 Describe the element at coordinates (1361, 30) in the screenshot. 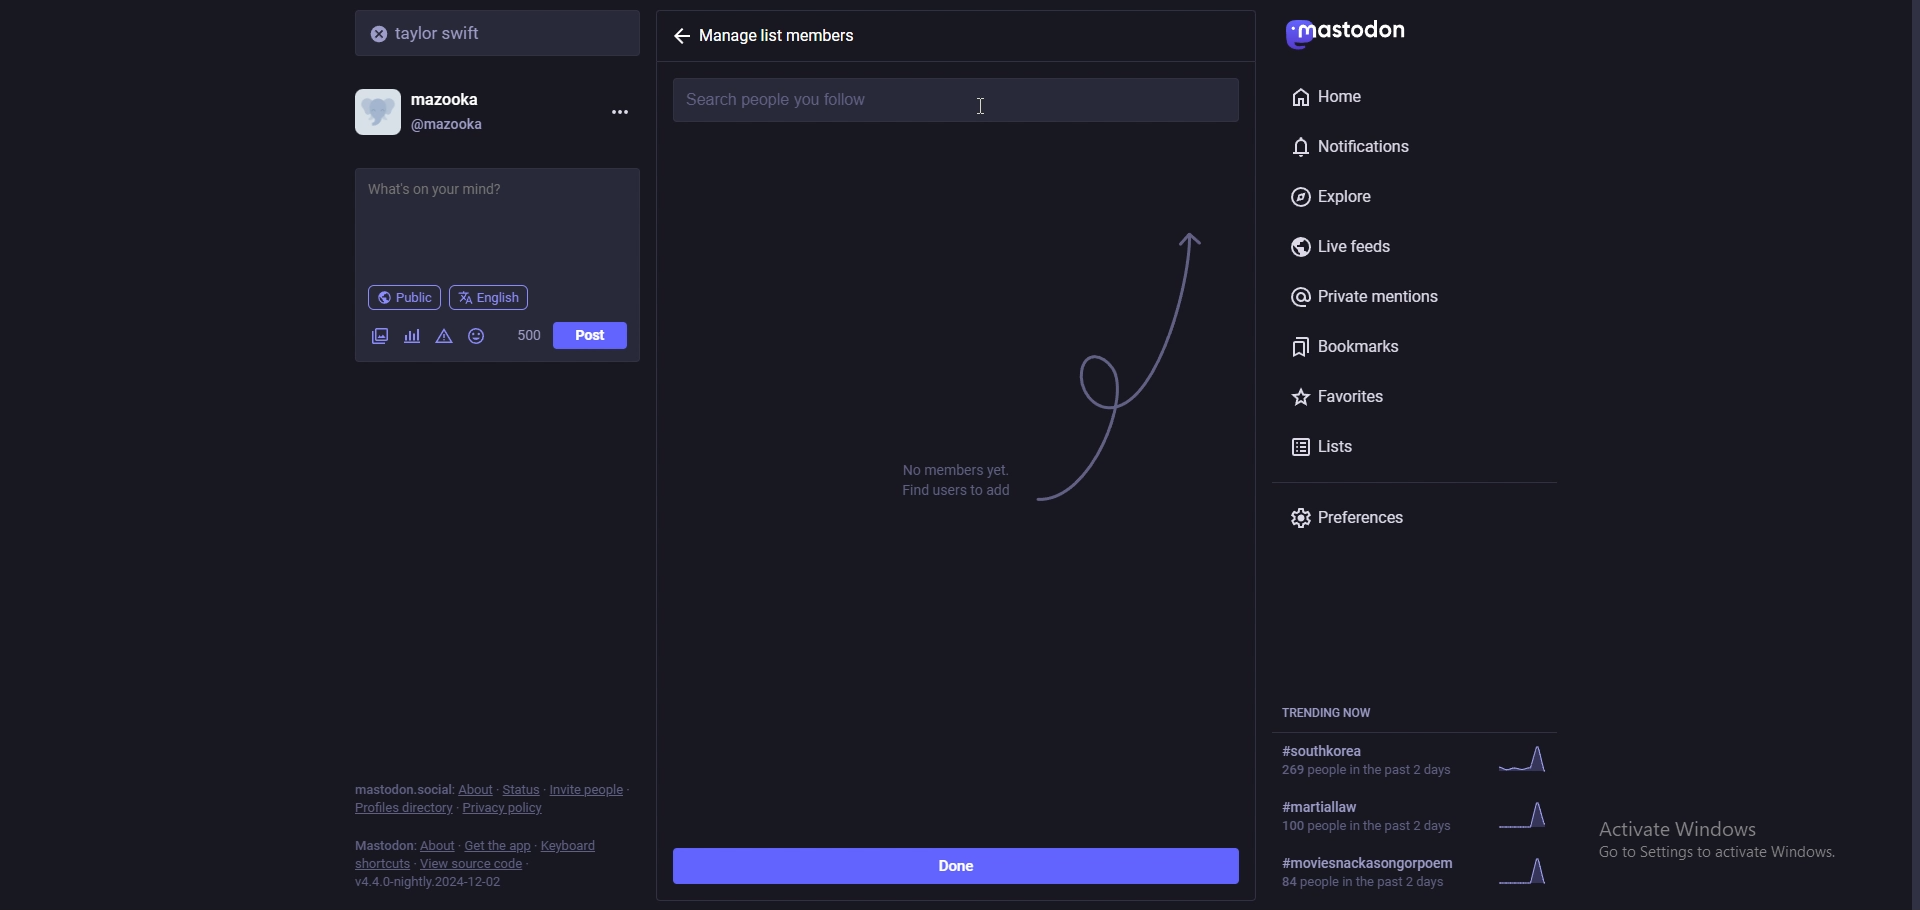

I see `mastodon` at that location.